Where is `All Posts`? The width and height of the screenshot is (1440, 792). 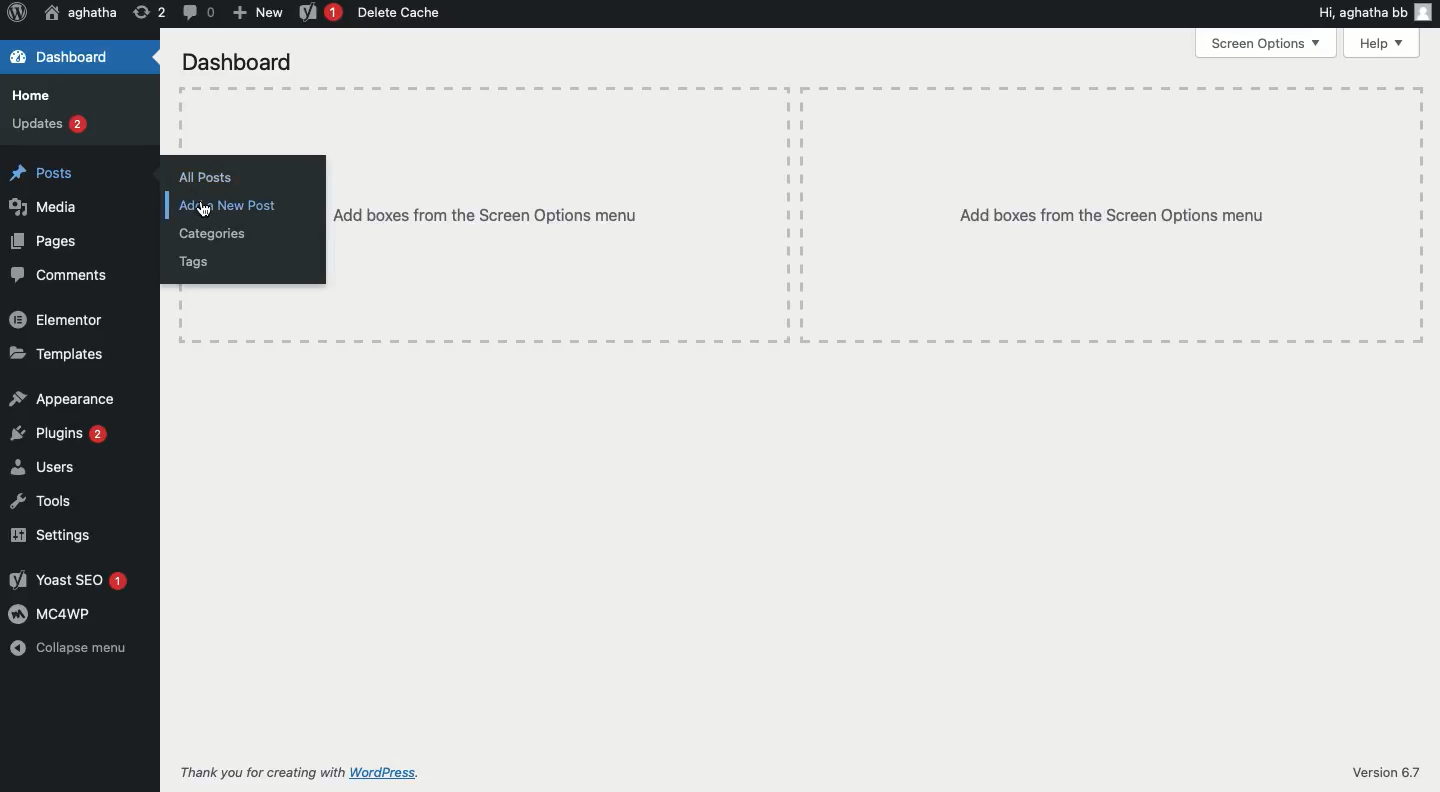 All Posts is located at coordinates (207, 177).